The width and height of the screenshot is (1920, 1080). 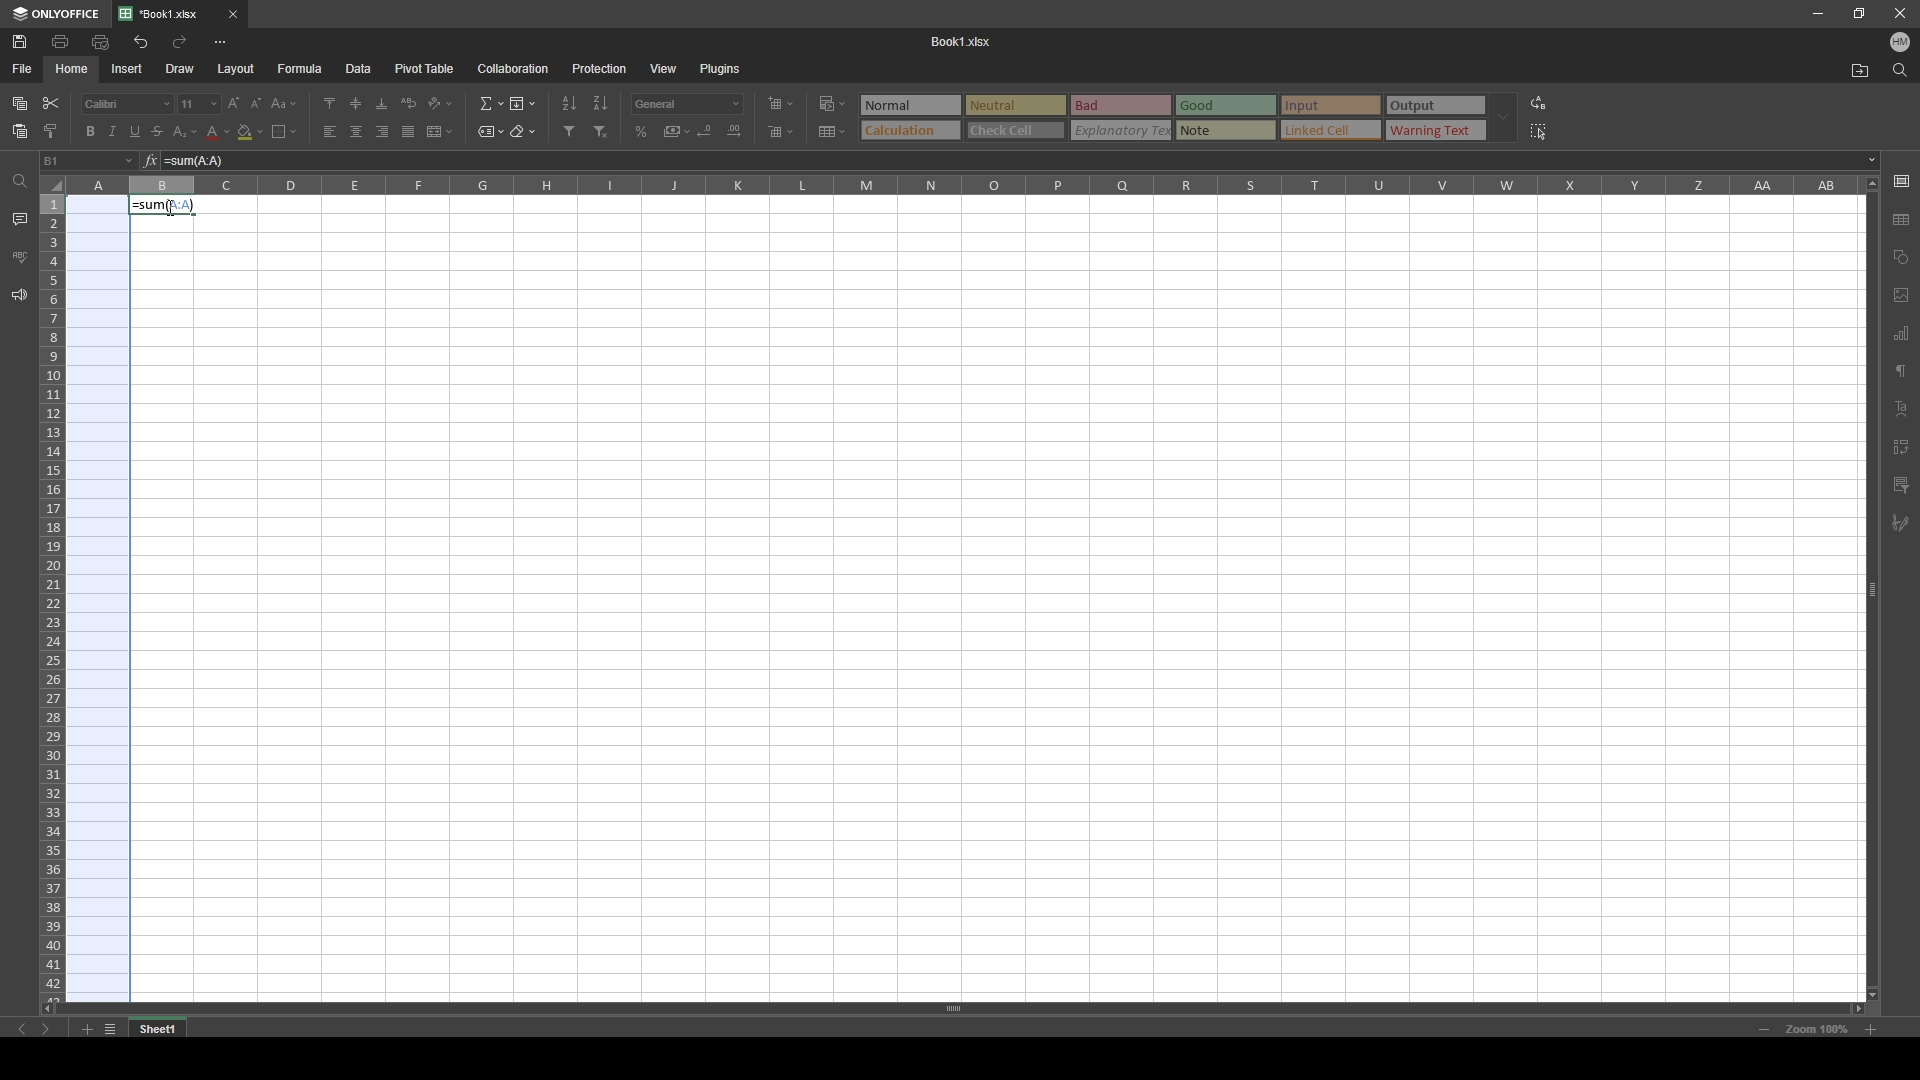 What do you see at coordinates (780, 105) in the screenshot?
I see `insert cells` at bounding box center [780, 105].